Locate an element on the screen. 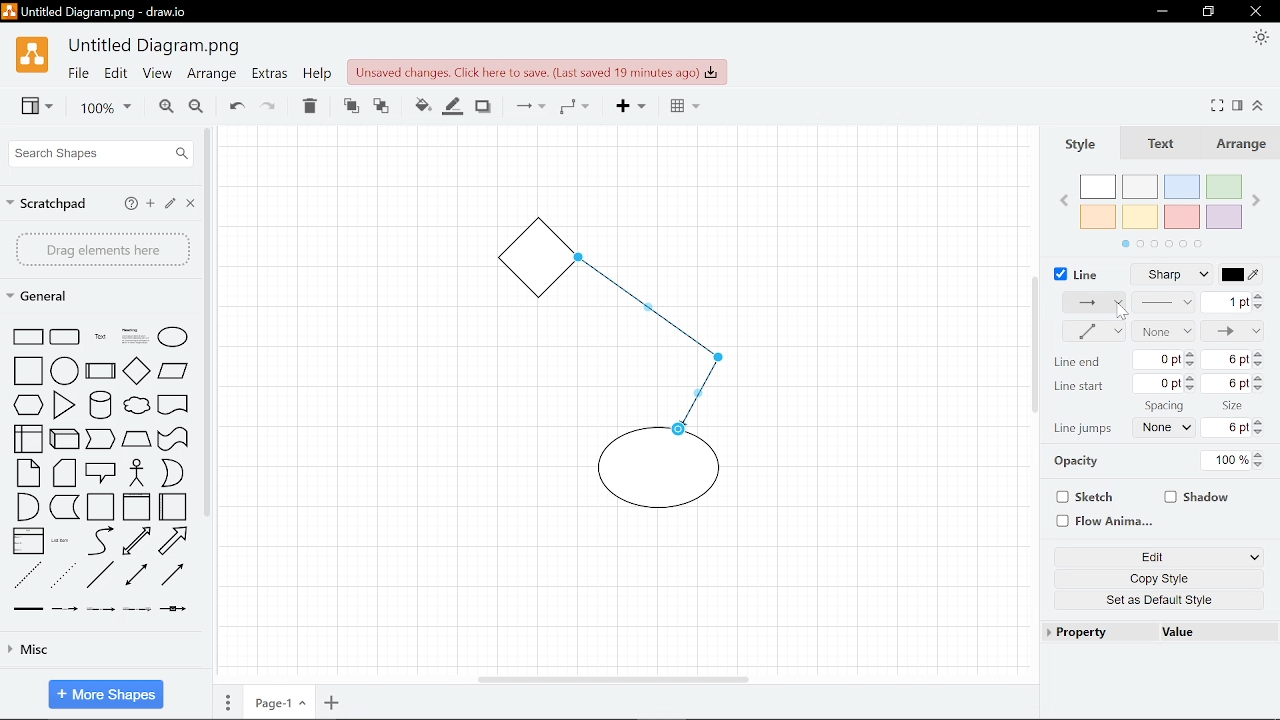 The height and width of the screenshot is (720, 1280). shape is located at coordinates (29, 406).